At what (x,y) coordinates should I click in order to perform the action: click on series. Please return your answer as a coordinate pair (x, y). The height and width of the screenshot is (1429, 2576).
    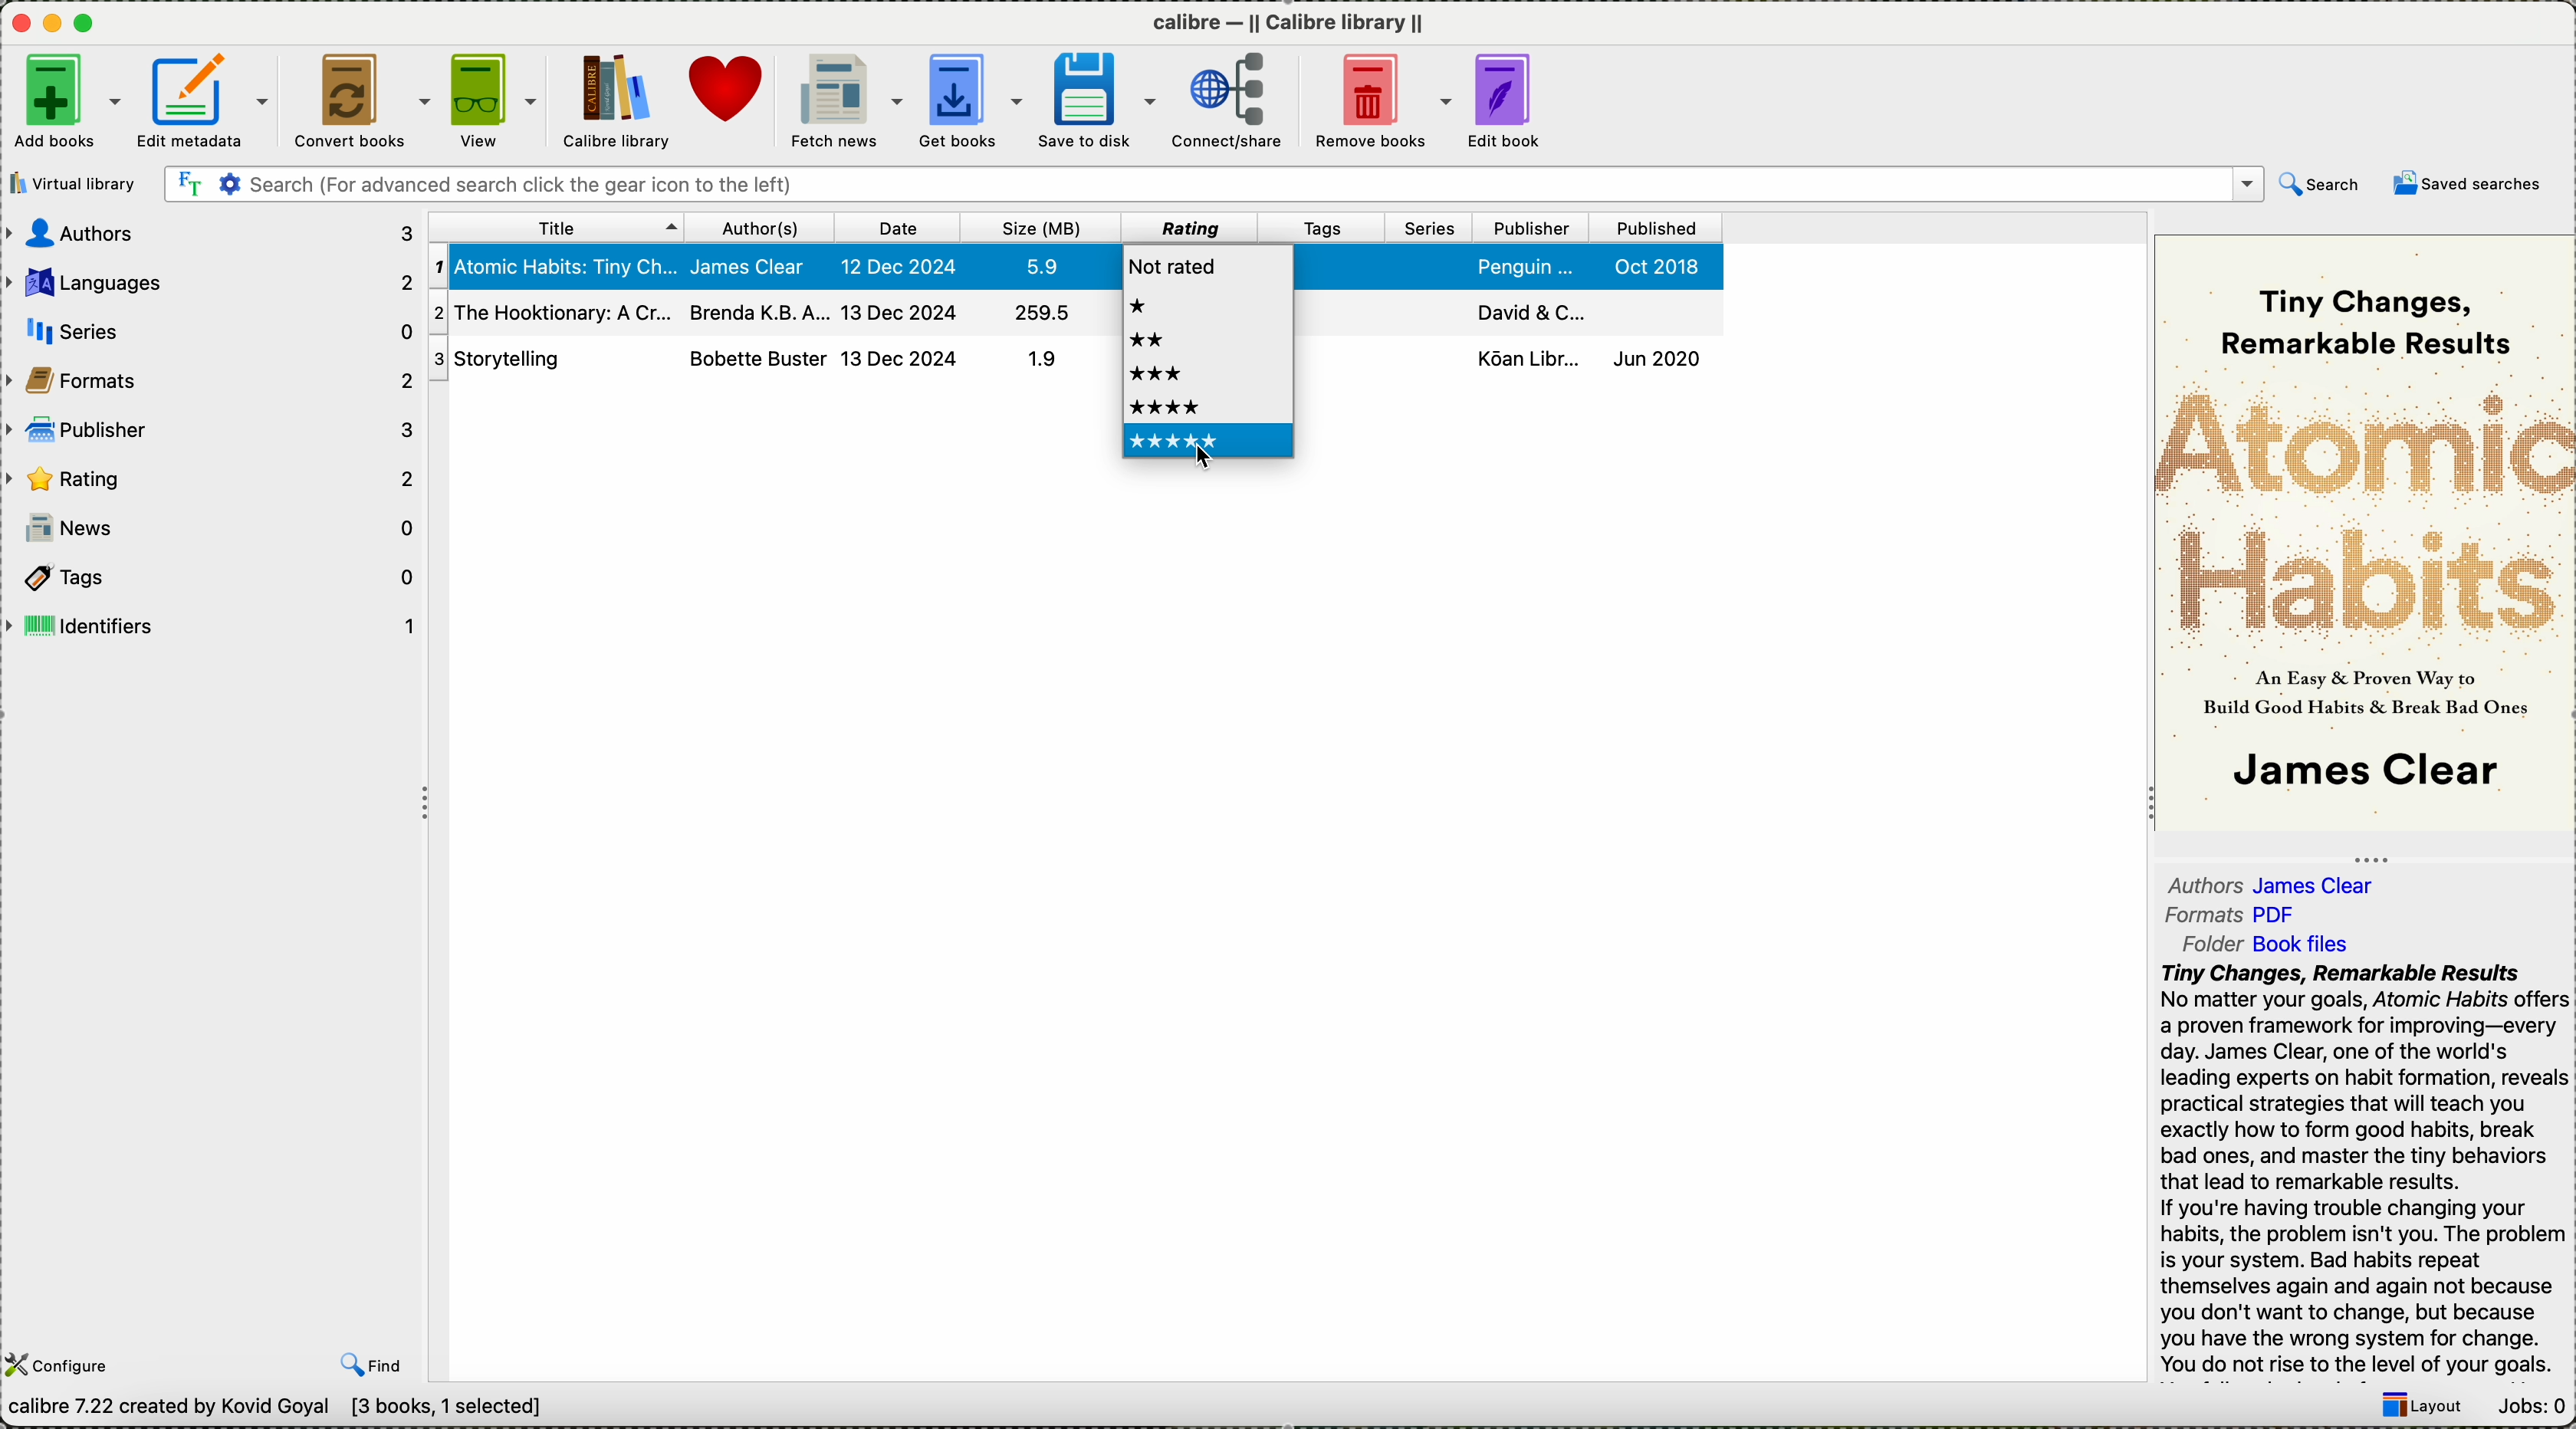
    Looking at the image, I should click on (1431, 308).